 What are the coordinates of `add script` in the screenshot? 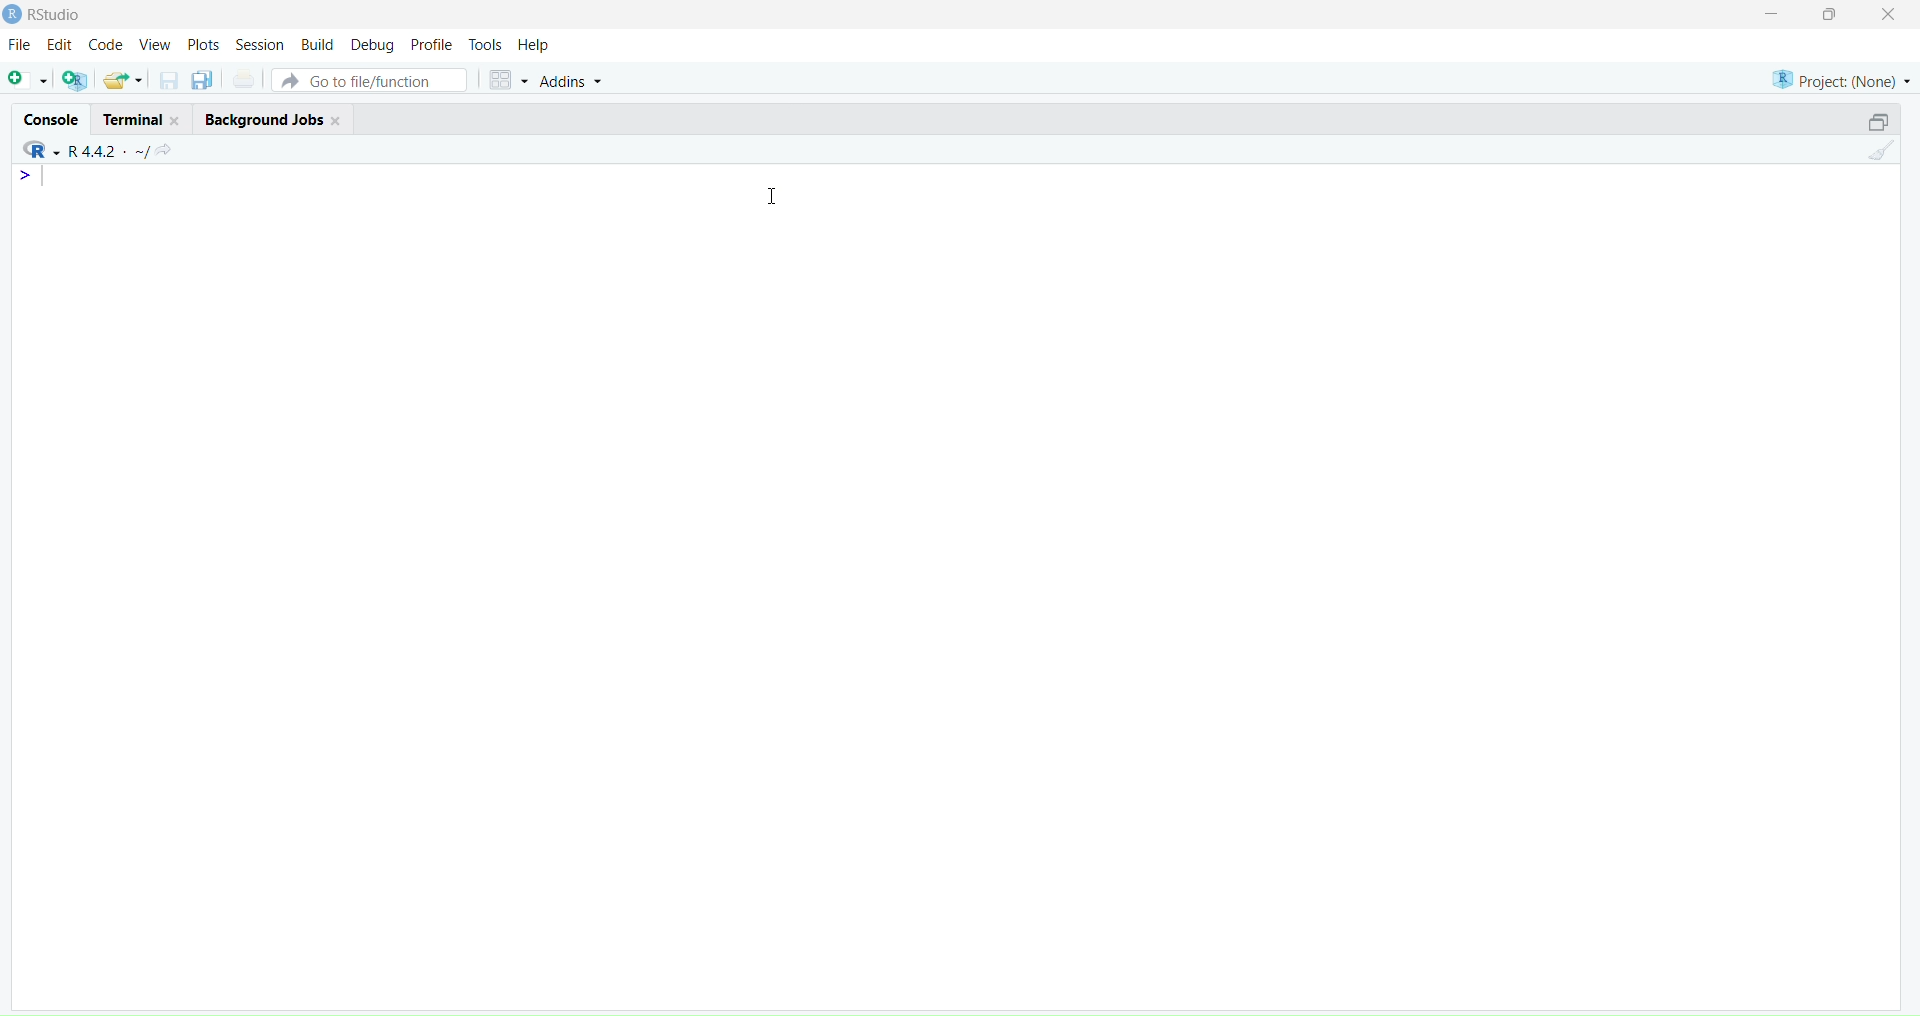 It's located at (26, 81).